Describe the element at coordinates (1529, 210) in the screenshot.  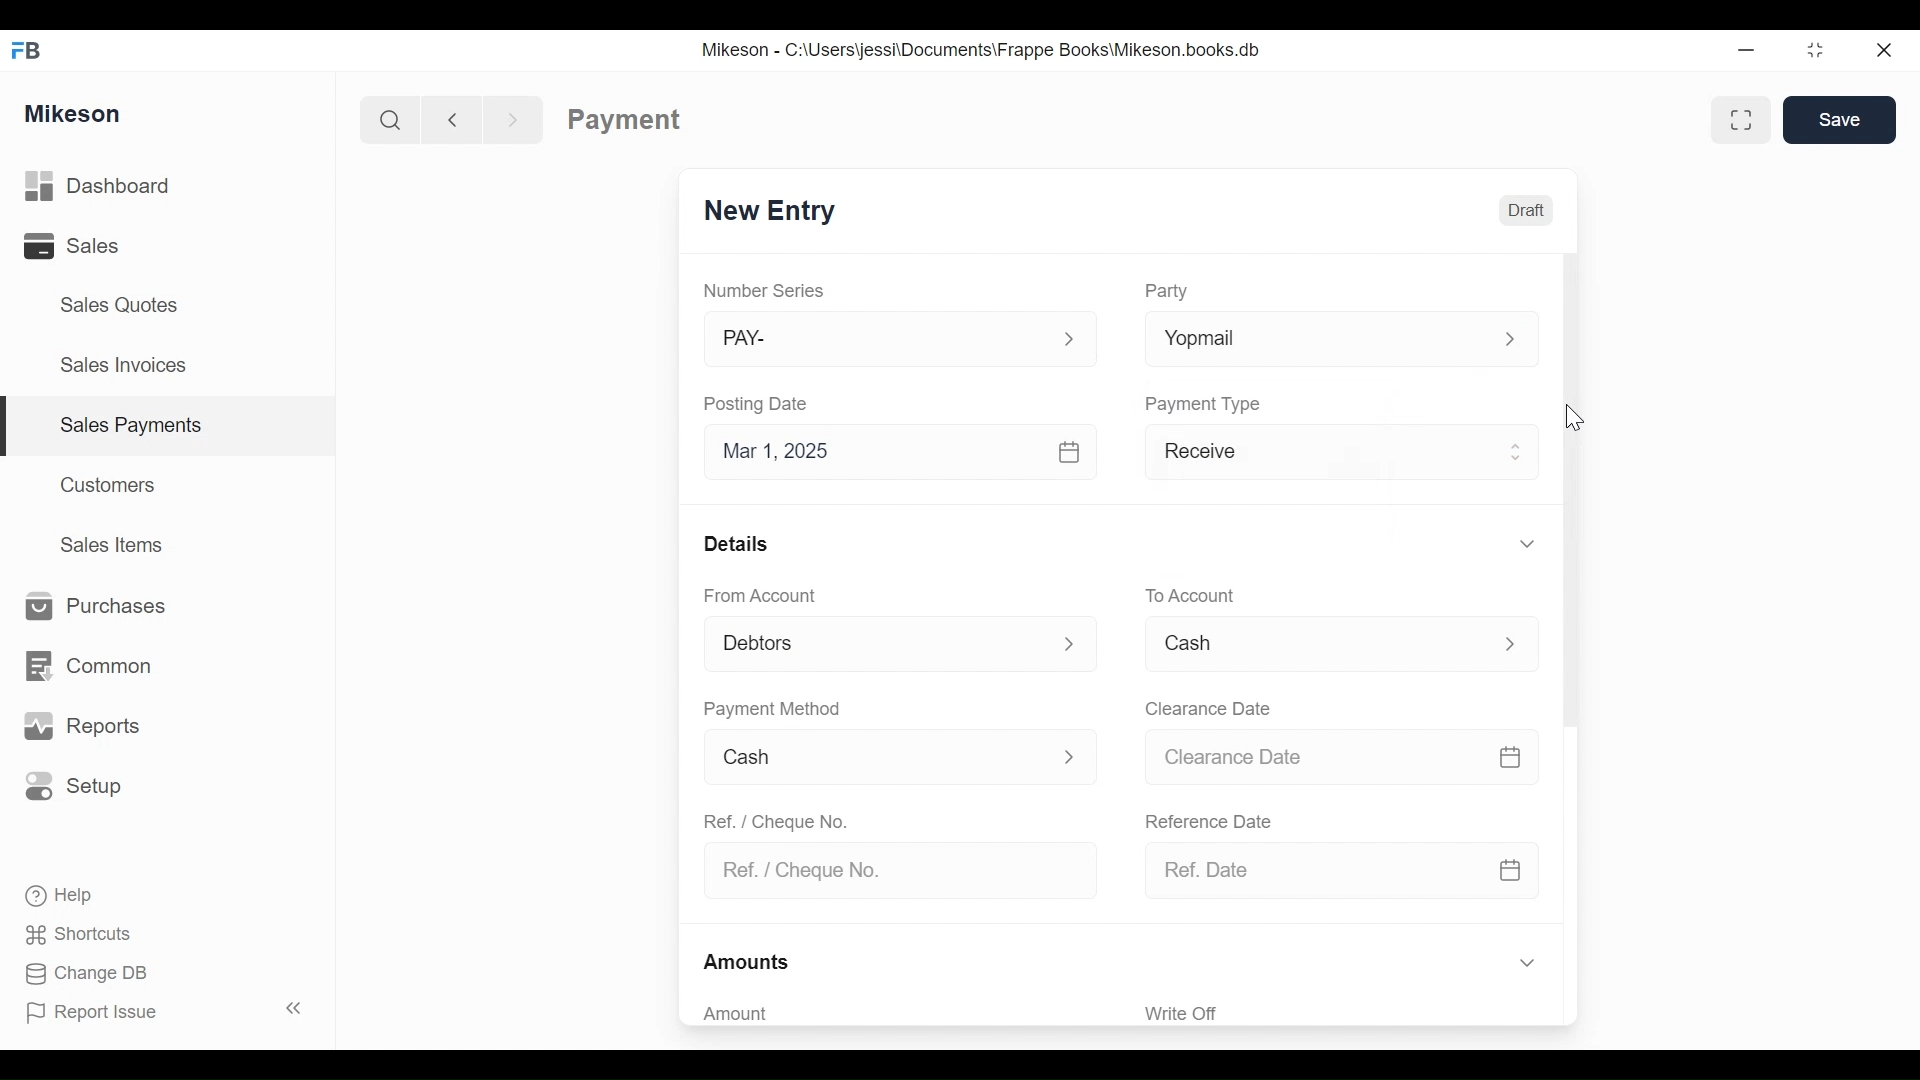
I see `Draft` at that location.